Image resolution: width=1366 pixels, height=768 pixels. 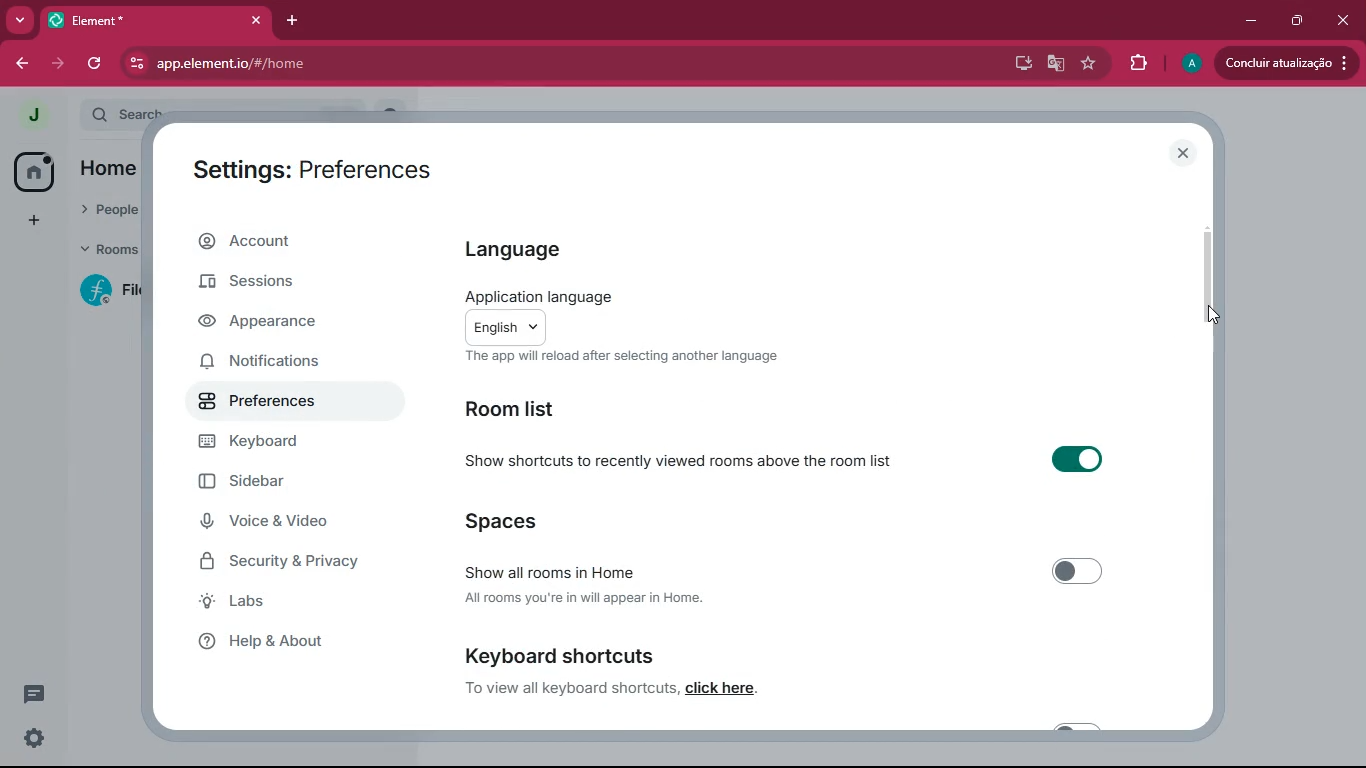 I want to click on help , so click(x=283, y=642).